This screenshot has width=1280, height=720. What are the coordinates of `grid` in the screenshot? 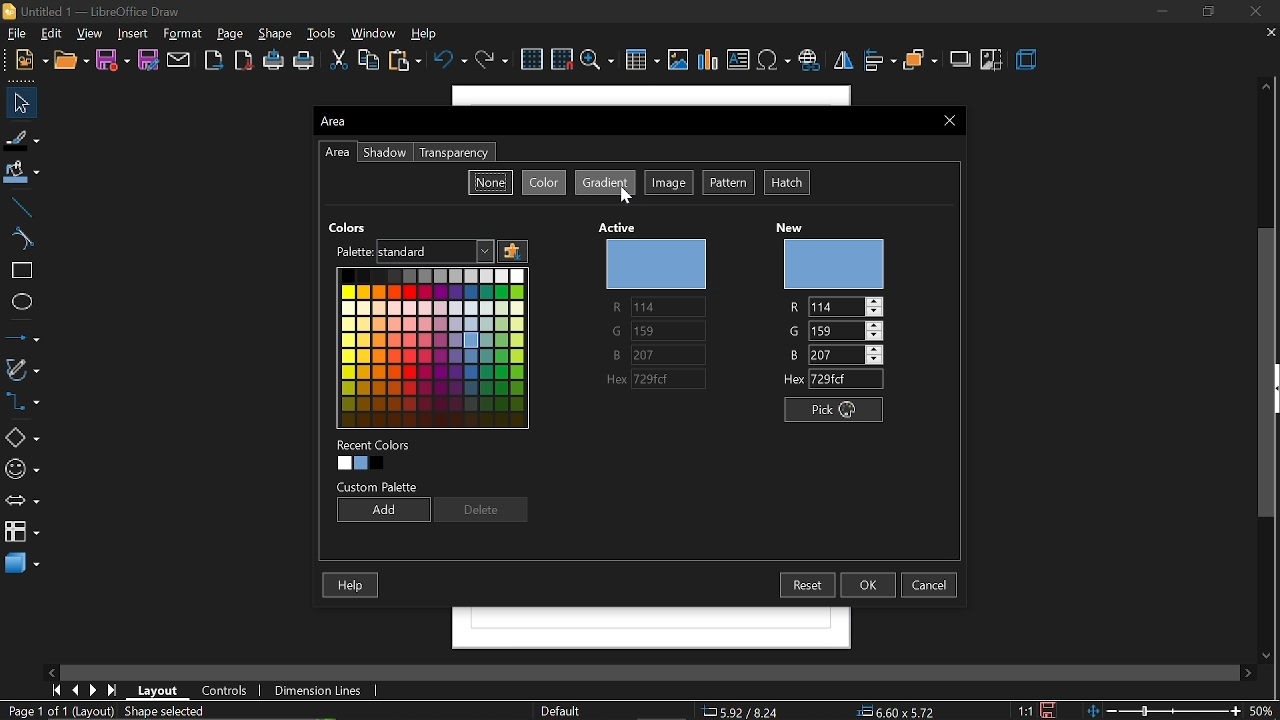 It's located at (531, 59).